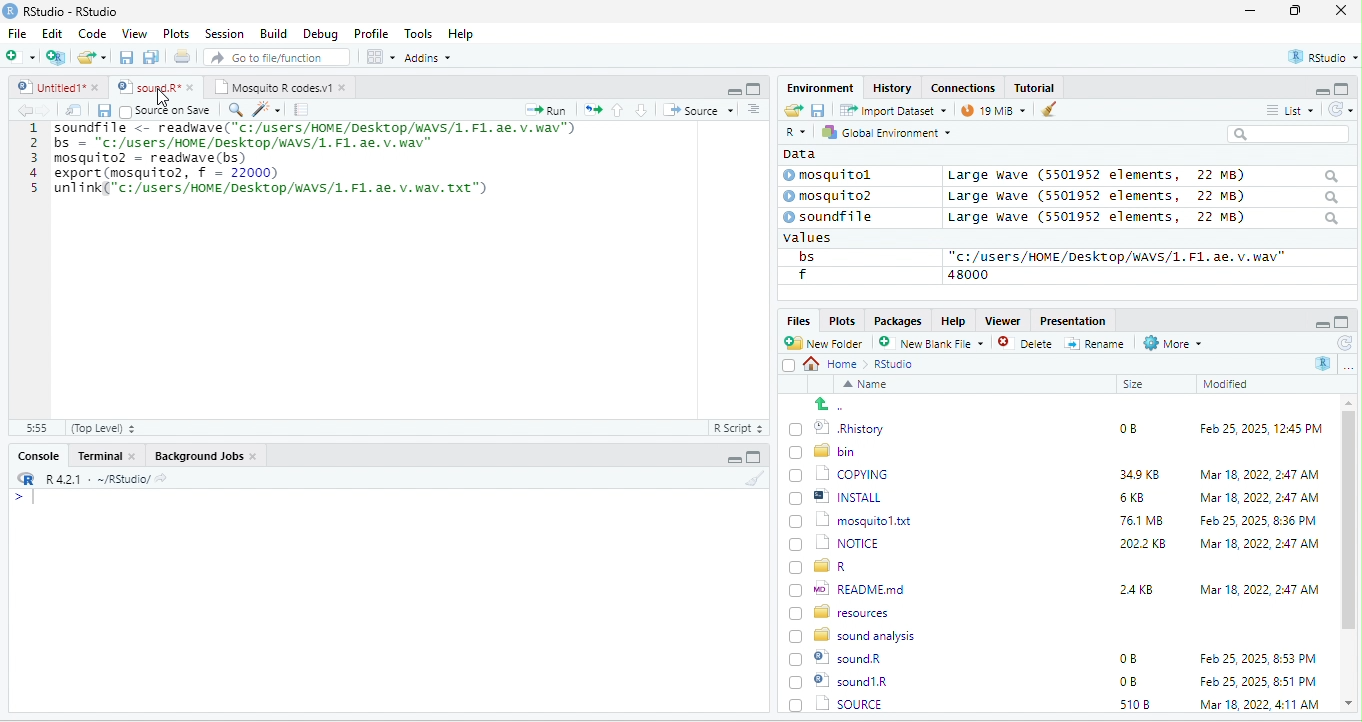 This screenshot has height=722, width=1362. What do you see at coordinates (57, 57) in the screenshot?
I see `new project` at bounding box center [57, 57].